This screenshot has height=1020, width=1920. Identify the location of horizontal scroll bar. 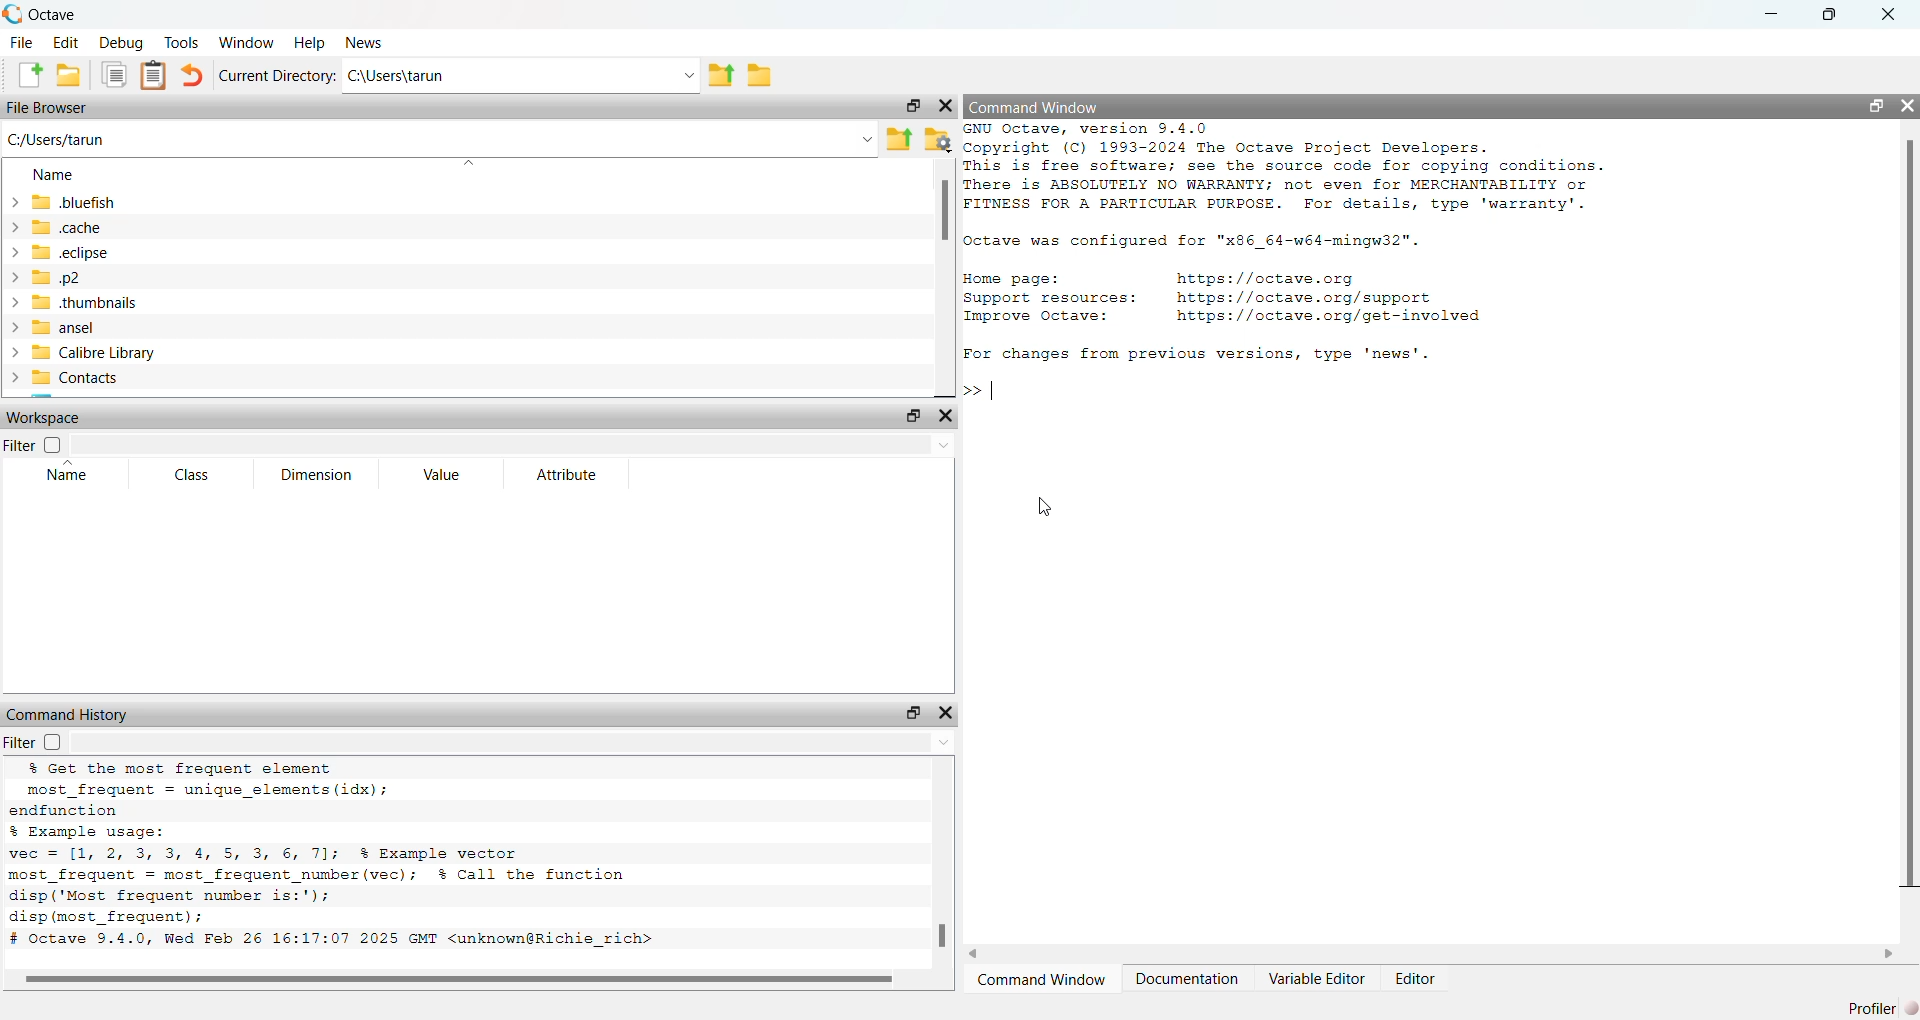
(466, 980).